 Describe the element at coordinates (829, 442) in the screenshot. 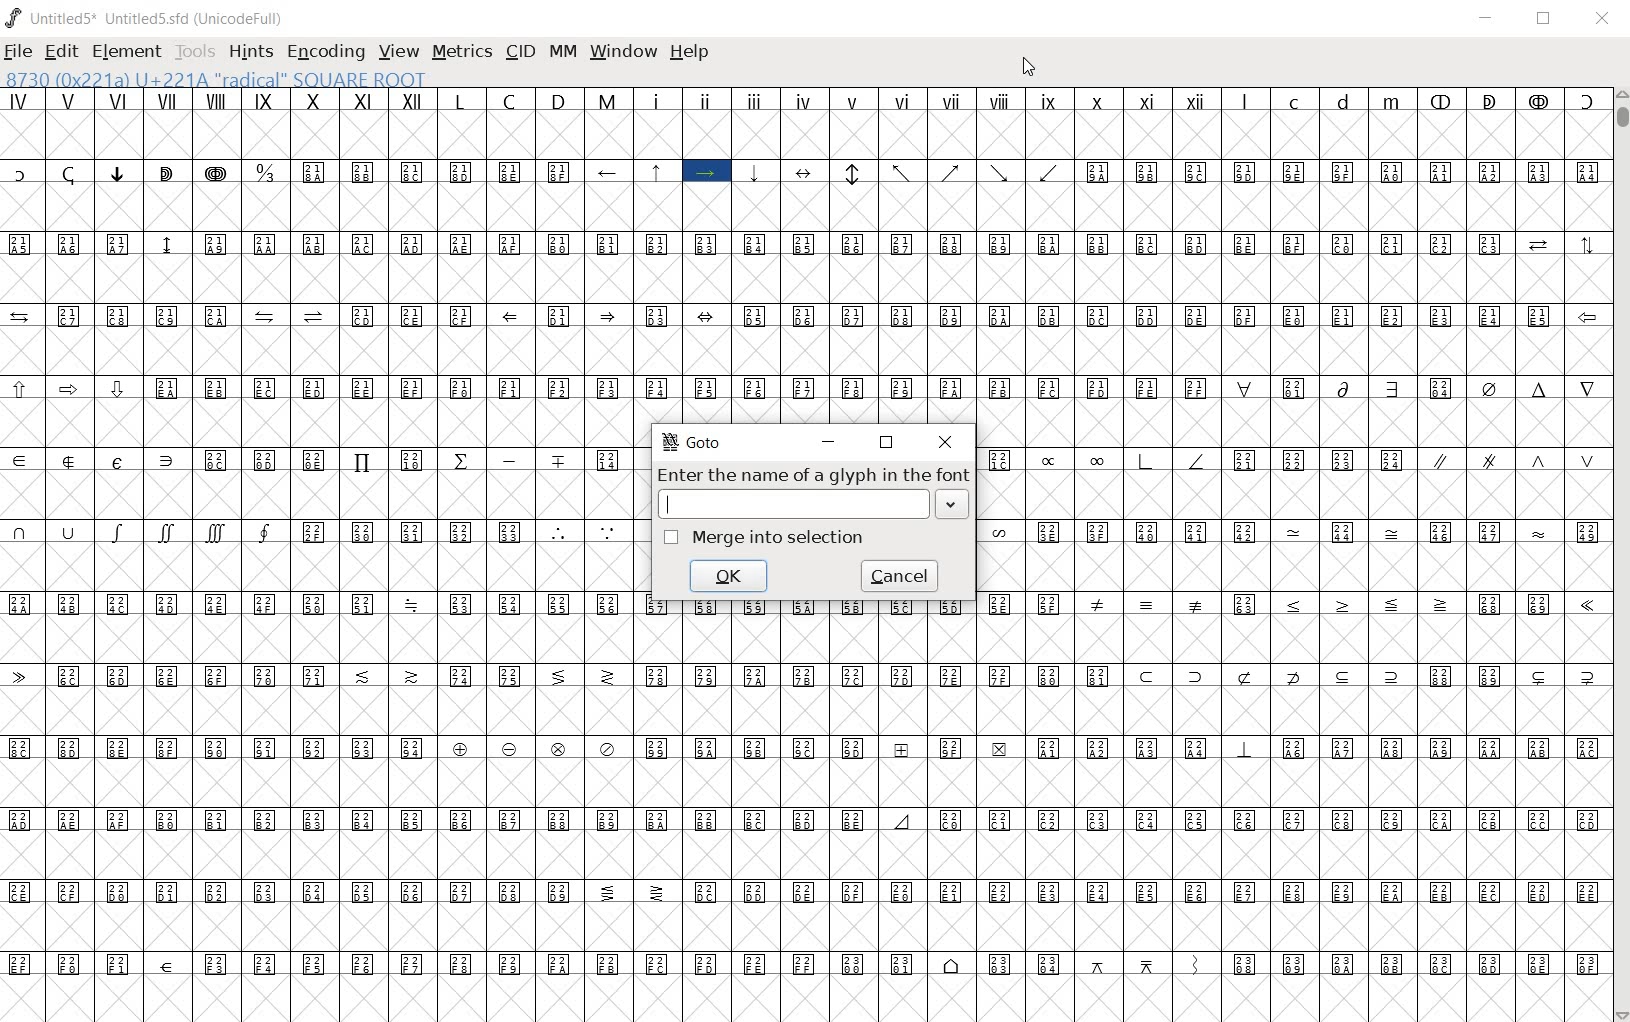

I see `MINIMIZE` at that location.